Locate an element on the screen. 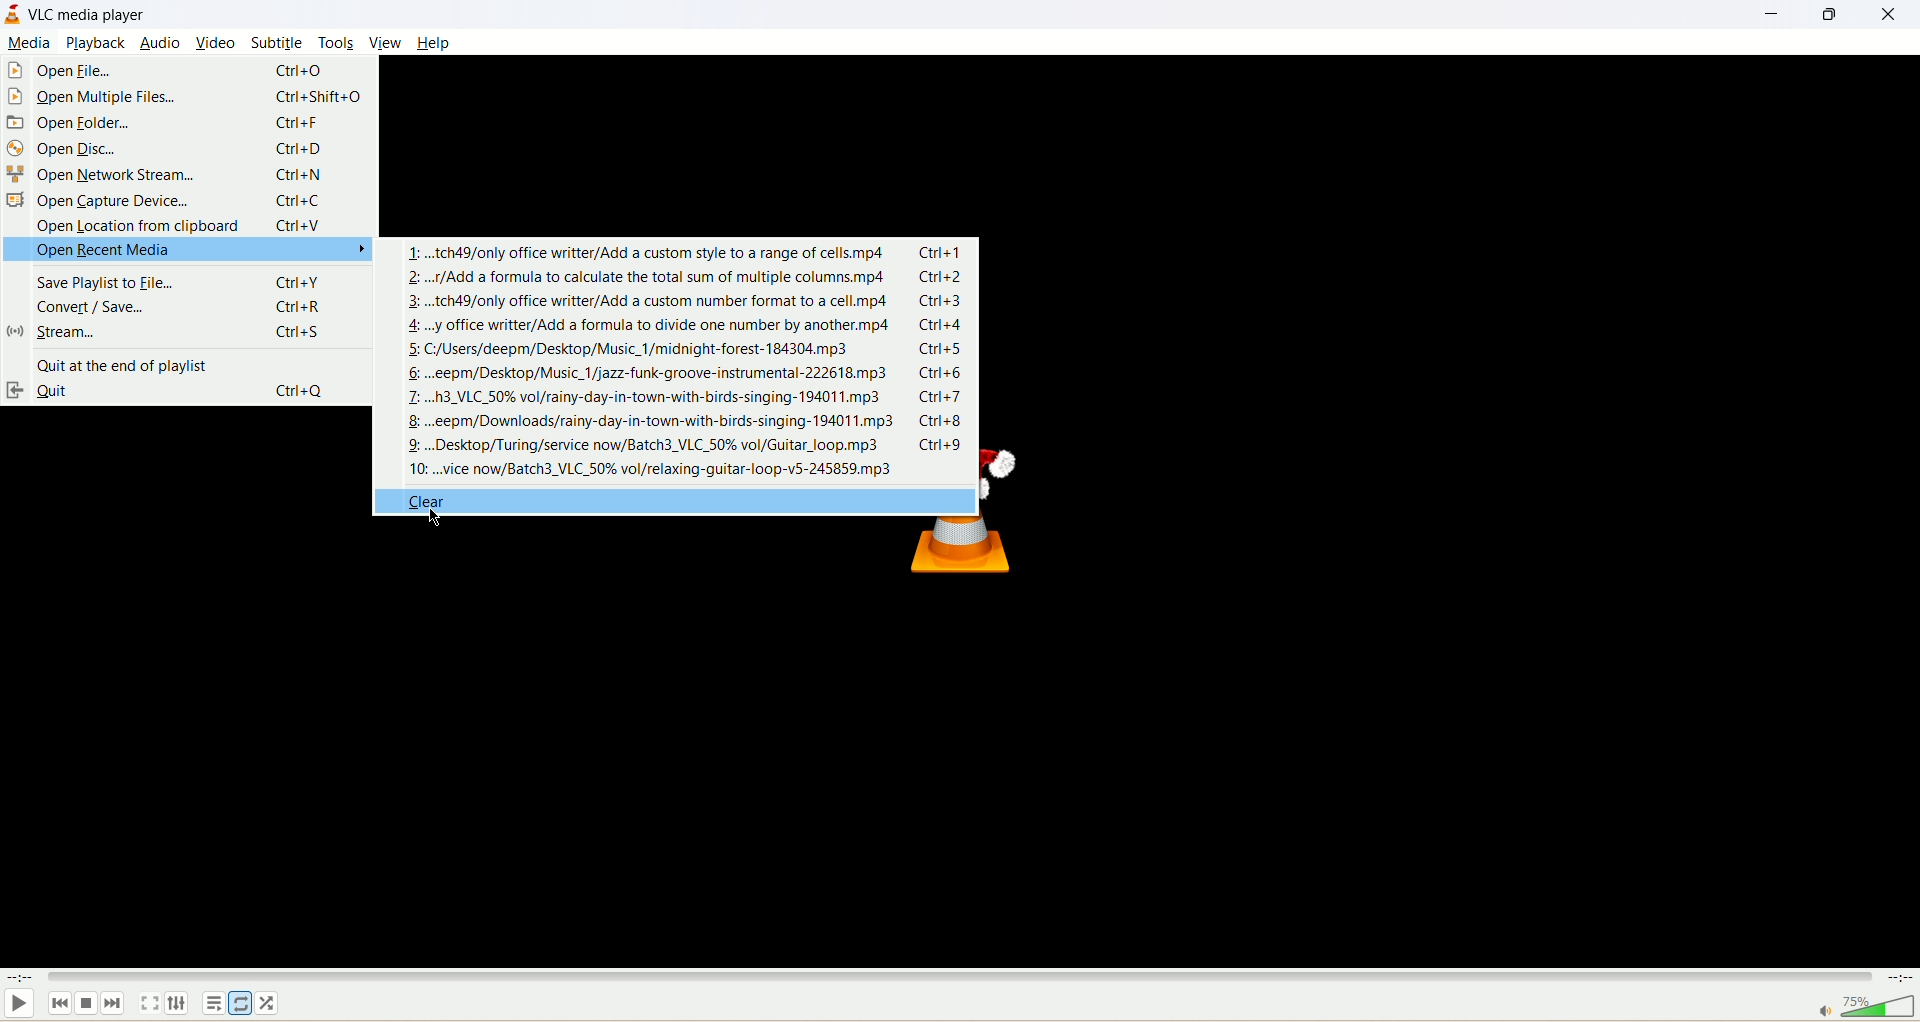 The image size is (1920, 1022). ctrl+7 is located at coordinates (946, 396).